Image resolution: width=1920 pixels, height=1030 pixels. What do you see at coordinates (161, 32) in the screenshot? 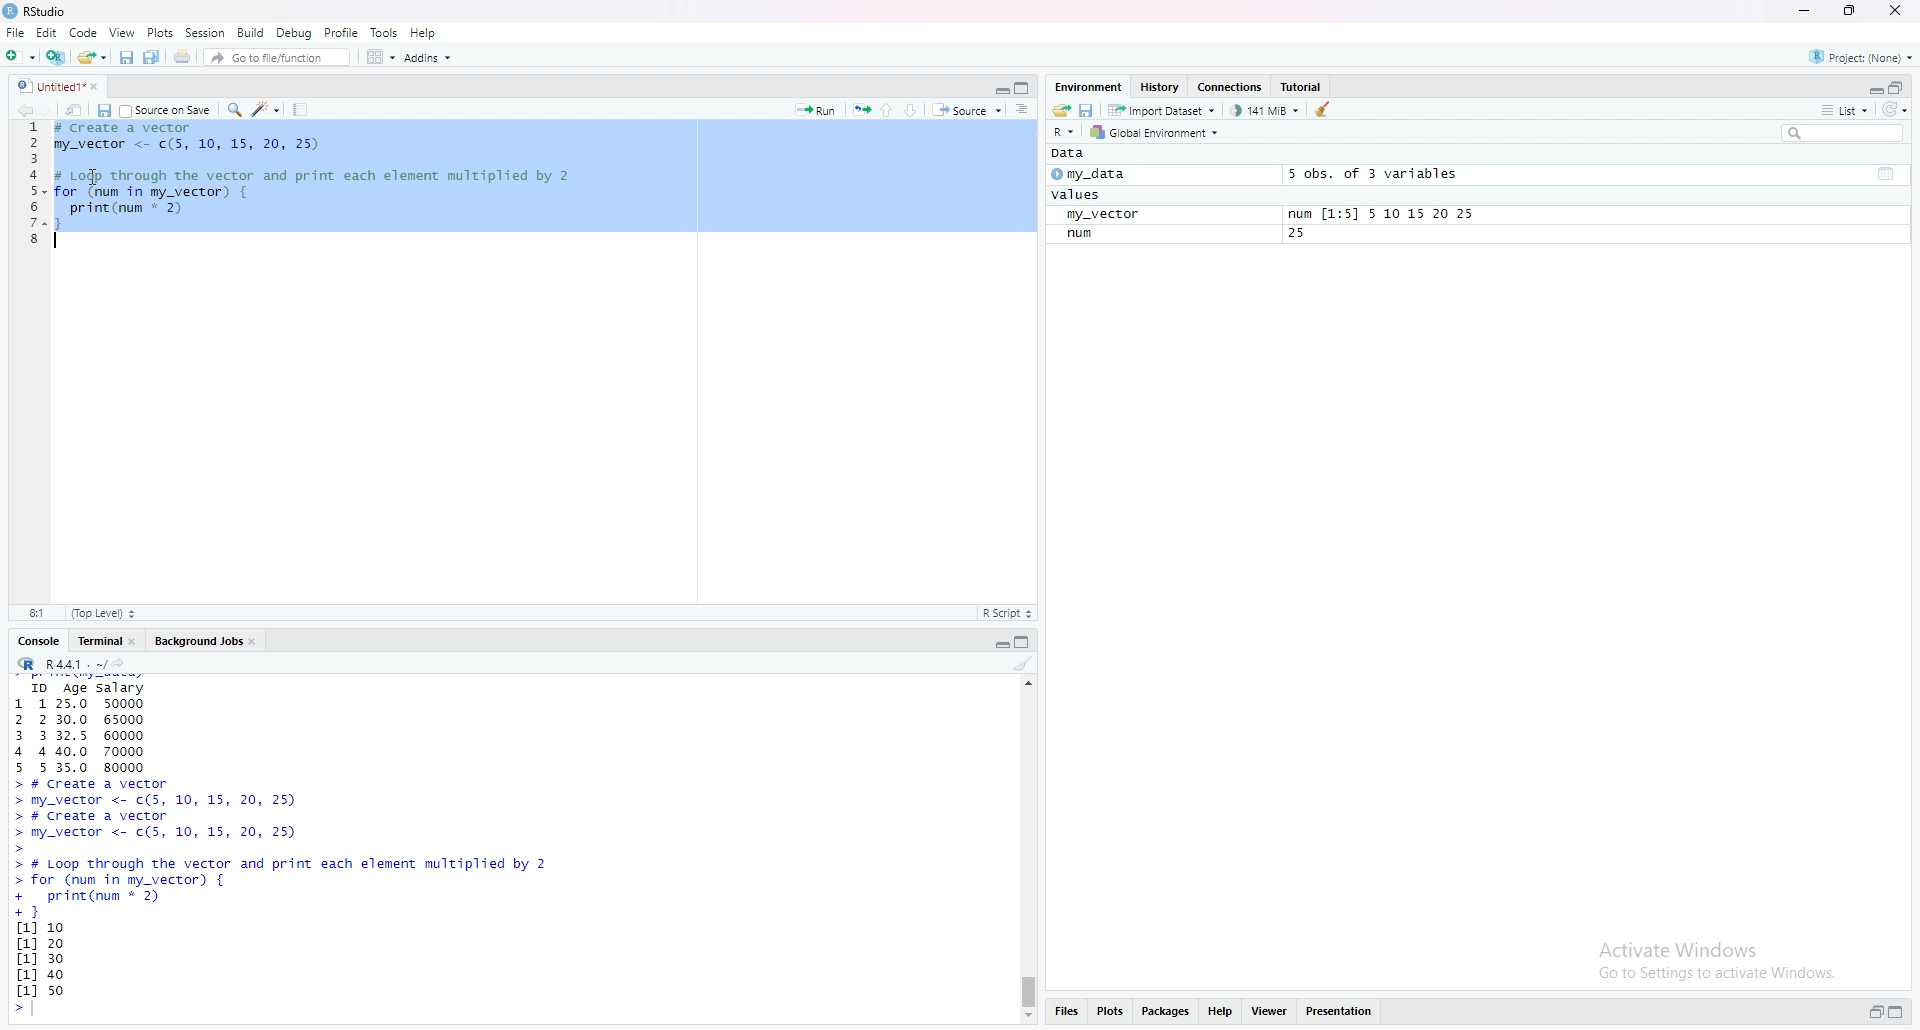
I see `Plots` at bounding box center [161, 32].